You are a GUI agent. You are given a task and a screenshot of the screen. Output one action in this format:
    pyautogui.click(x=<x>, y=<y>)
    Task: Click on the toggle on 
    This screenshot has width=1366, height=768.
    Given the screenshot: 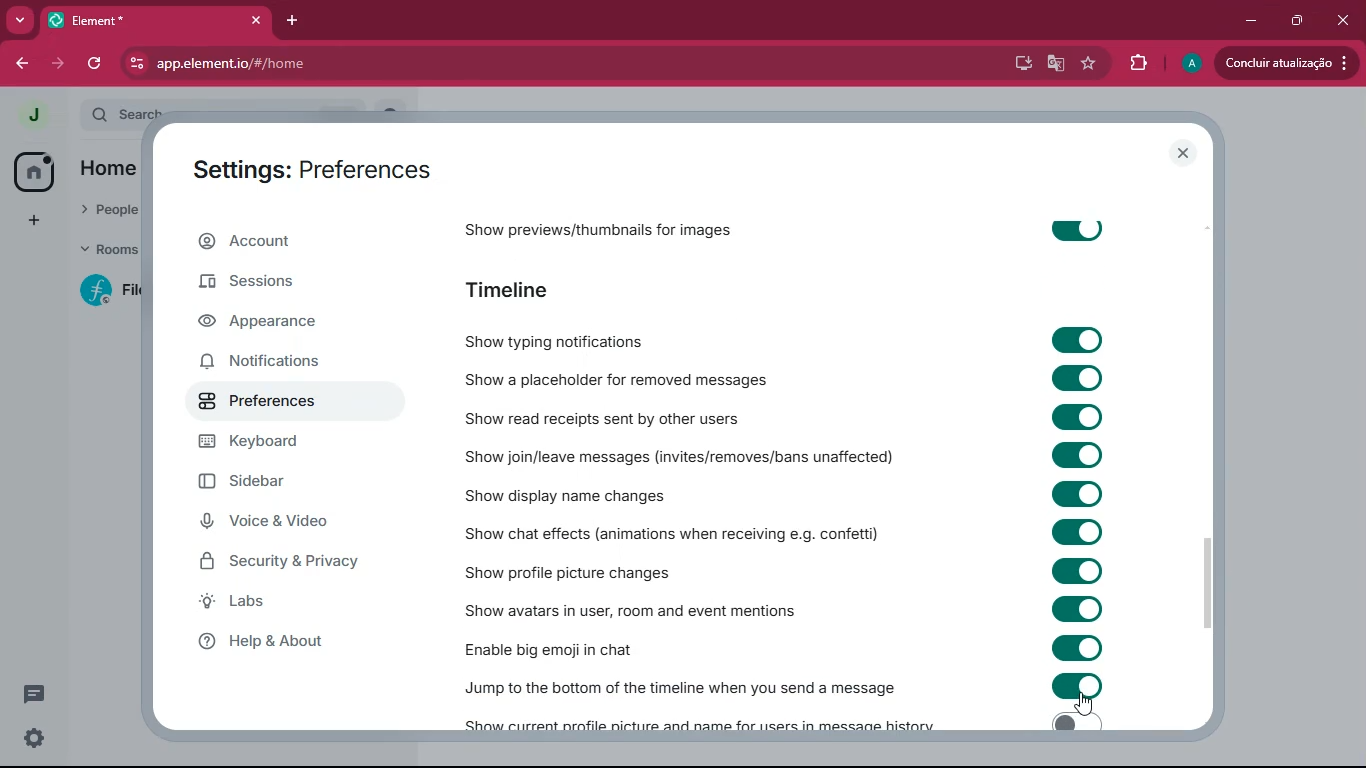 What is the action you would take?
    pyautogui.click(x=1073, y=685)
    